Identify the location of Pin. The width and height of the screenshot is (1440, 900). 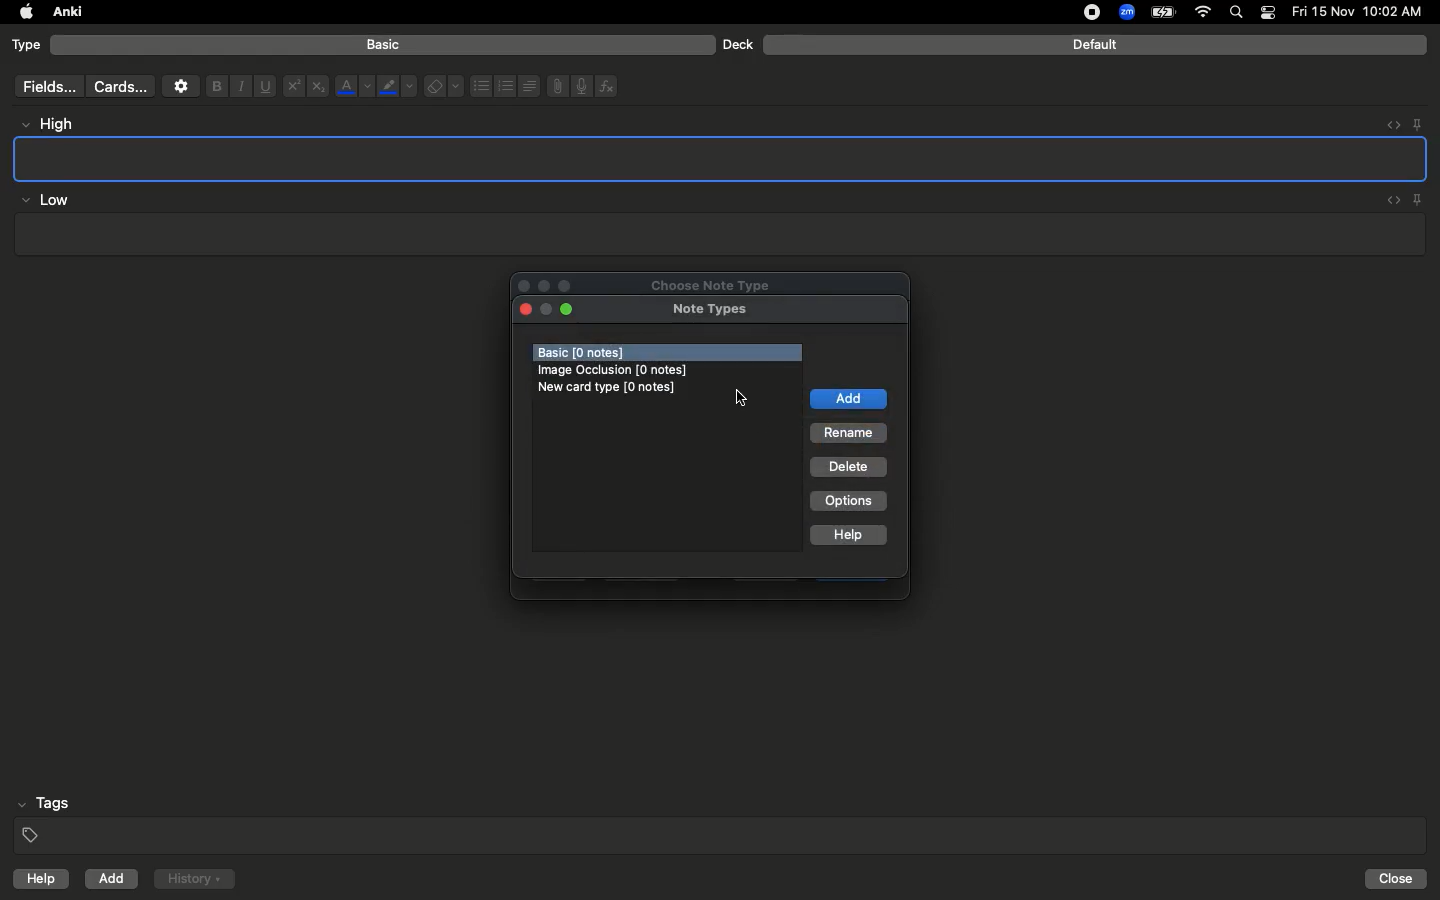
(1419, 199).